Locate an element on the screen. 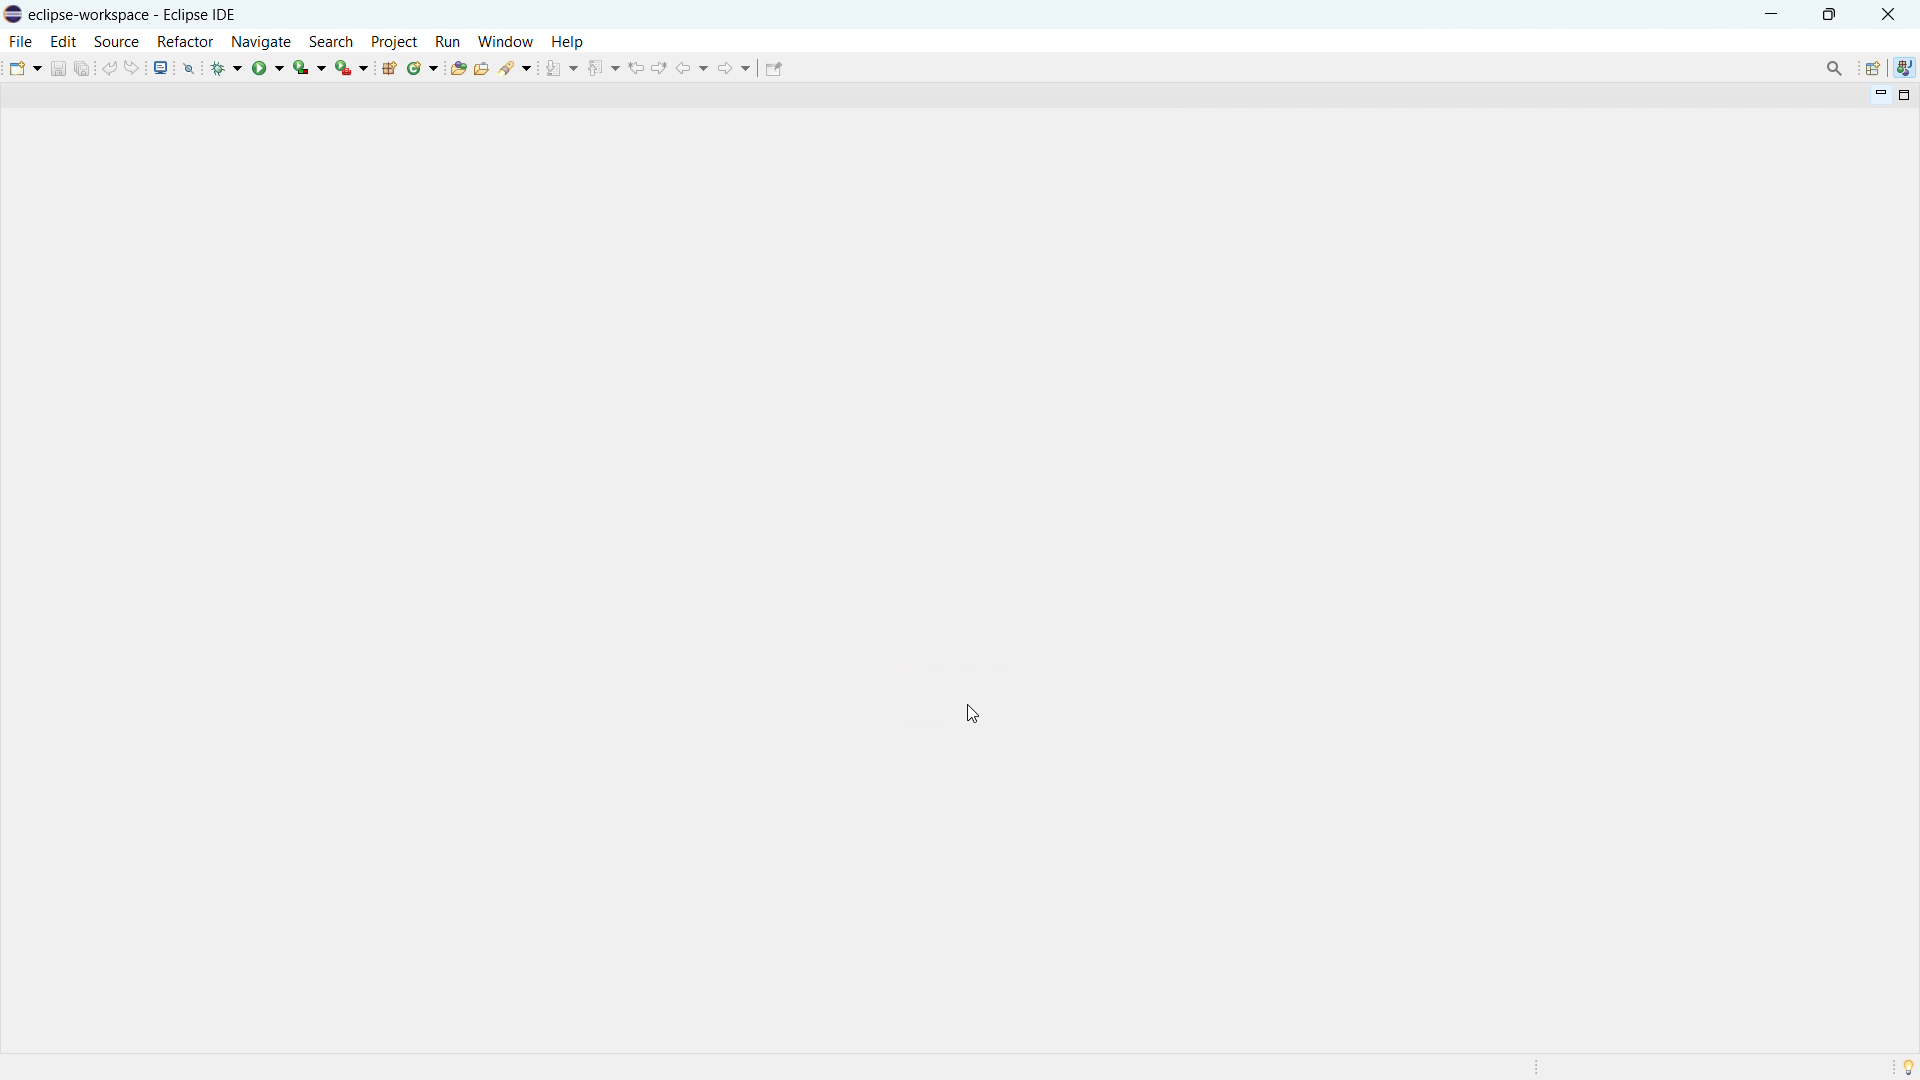 The width and height of the screenshot is (1920, 1080). pin editor is located at coordinates (774, 69).